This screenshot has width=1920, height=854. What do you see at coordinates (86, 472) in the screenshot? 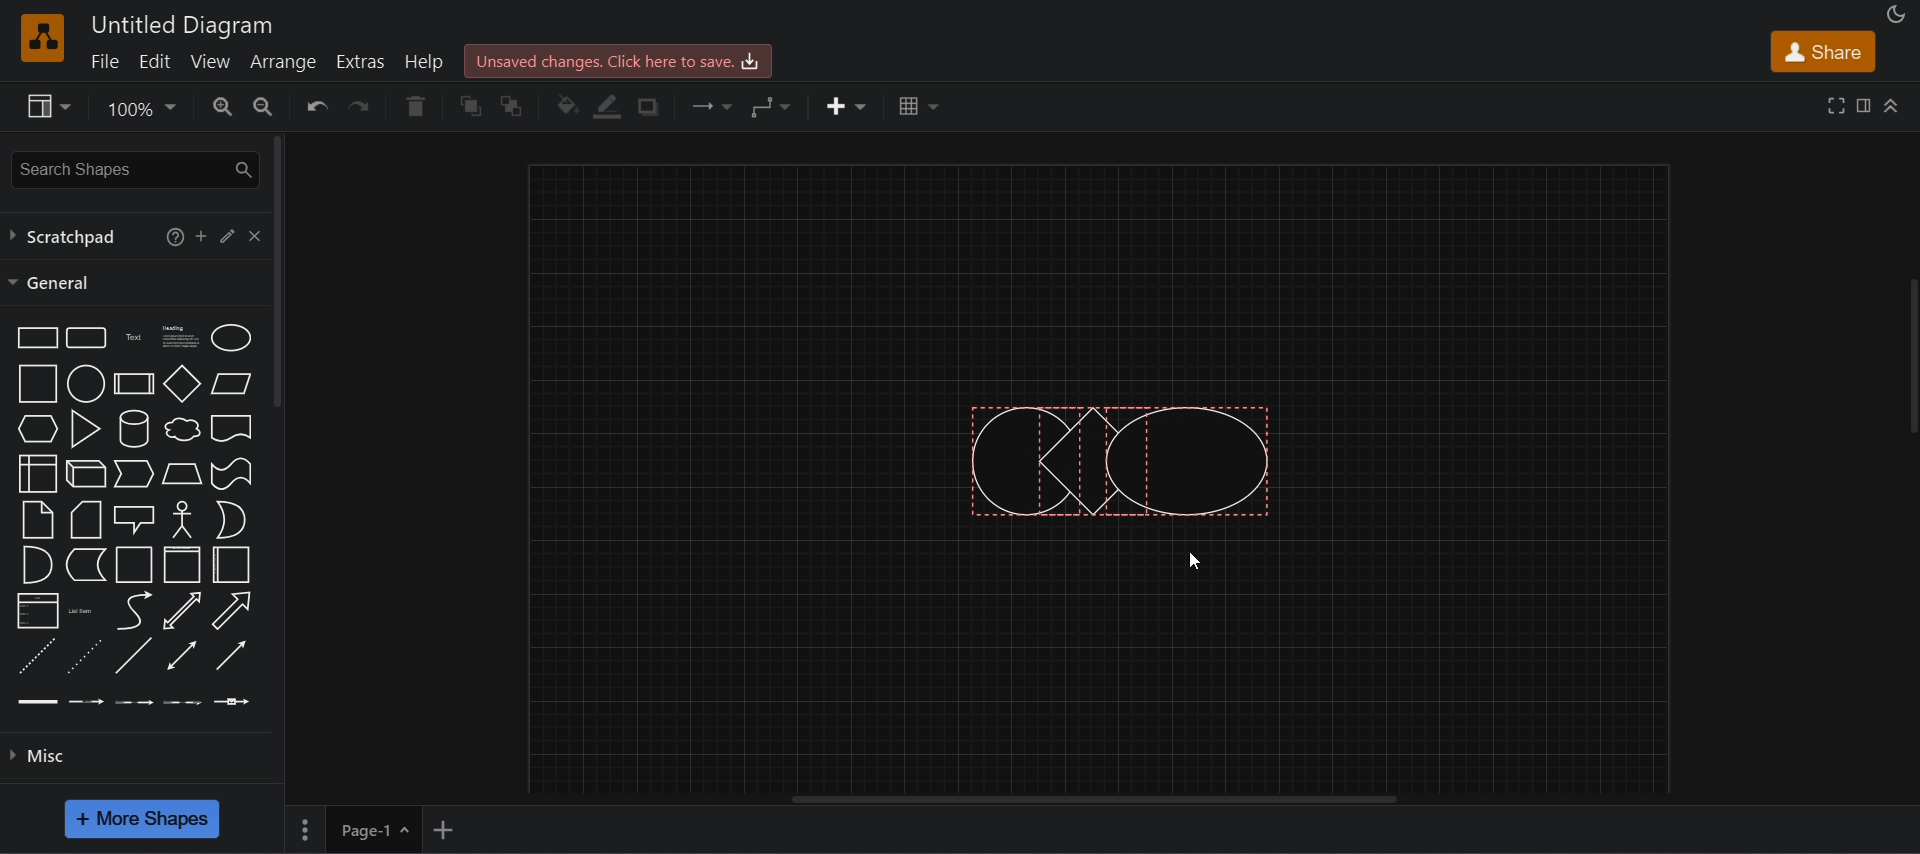
I see `cube` at bounding box center [86, 472].